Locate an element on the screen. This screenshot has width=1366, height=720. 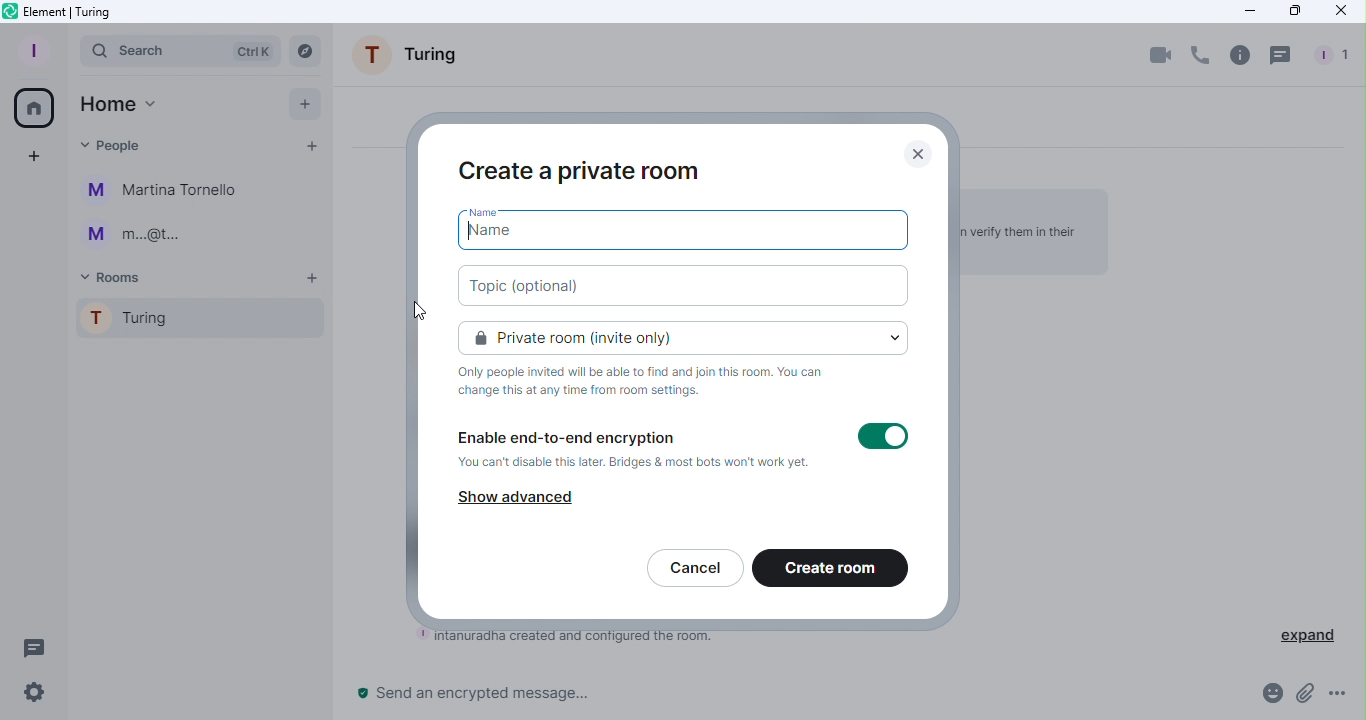
Cancel is located at coordinates (694, 570).